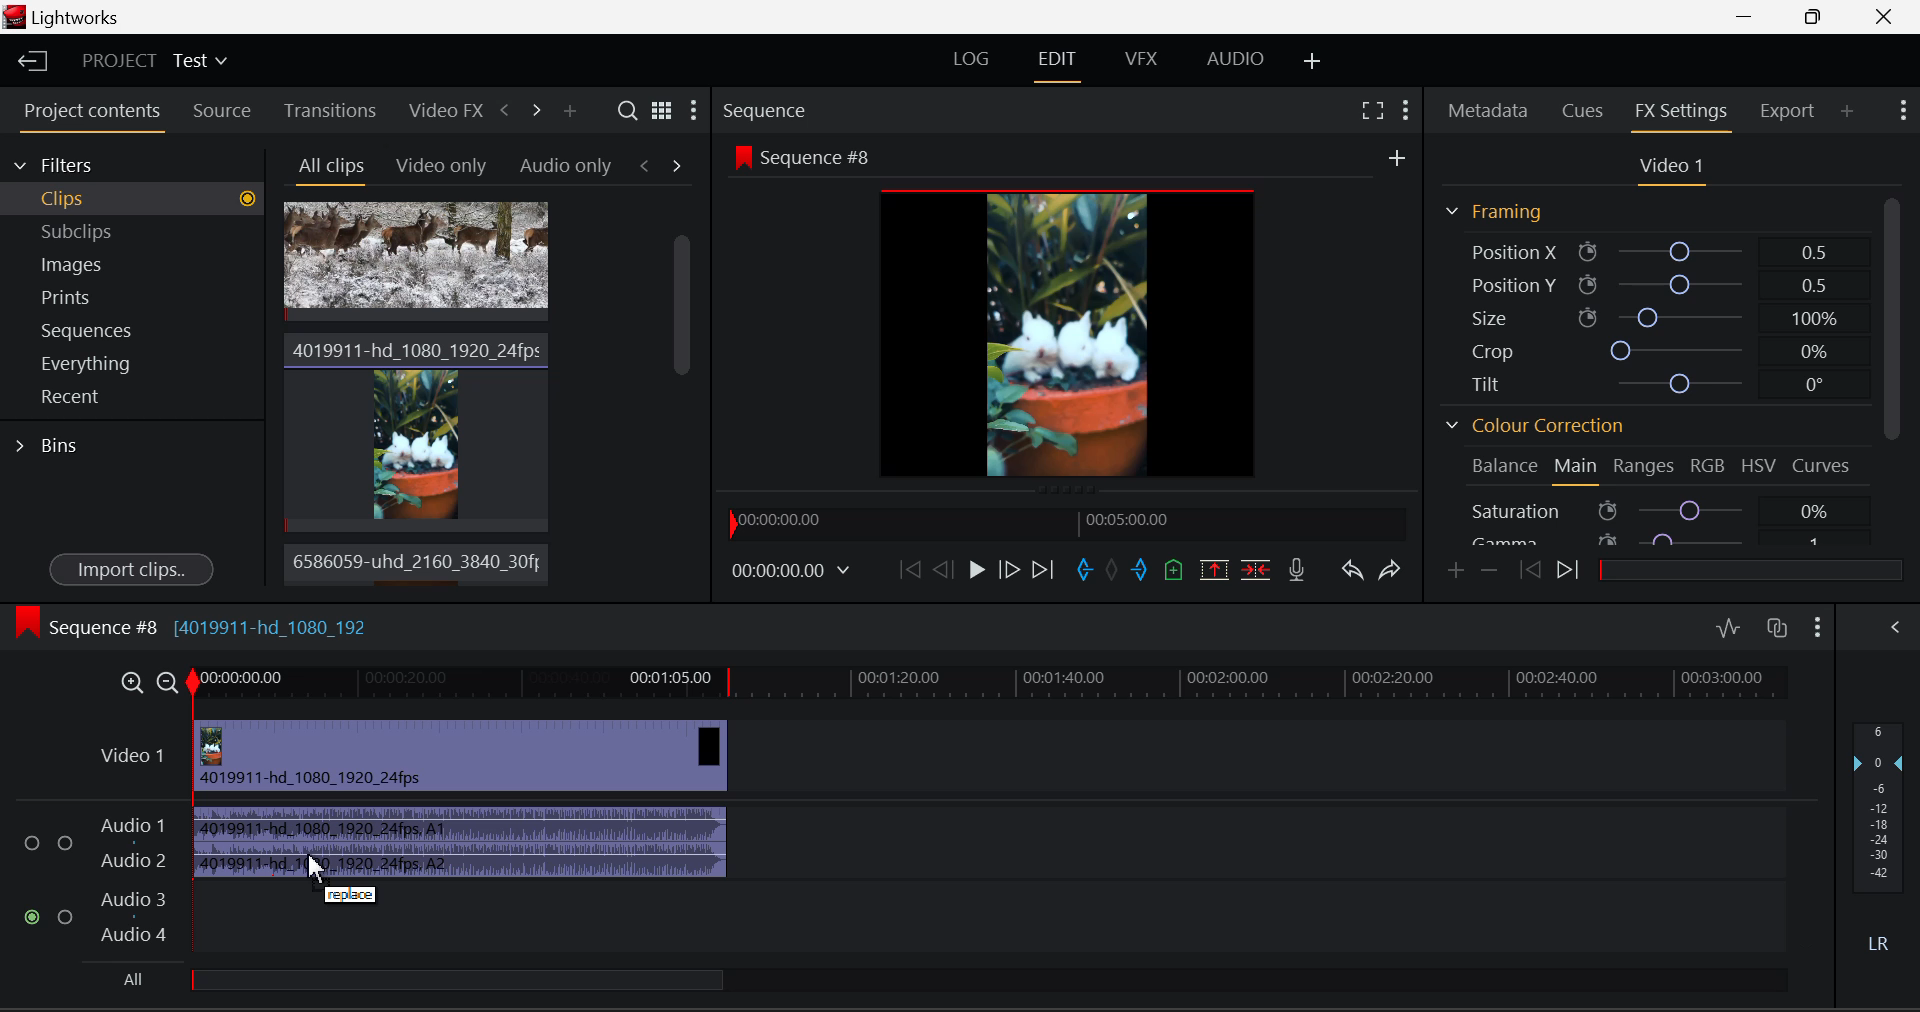 The height and width of the screenshot is (1012, 1920). Describe the element at coordinates (1406, 109) in the screenshot. I see `Show Settings` at that location.